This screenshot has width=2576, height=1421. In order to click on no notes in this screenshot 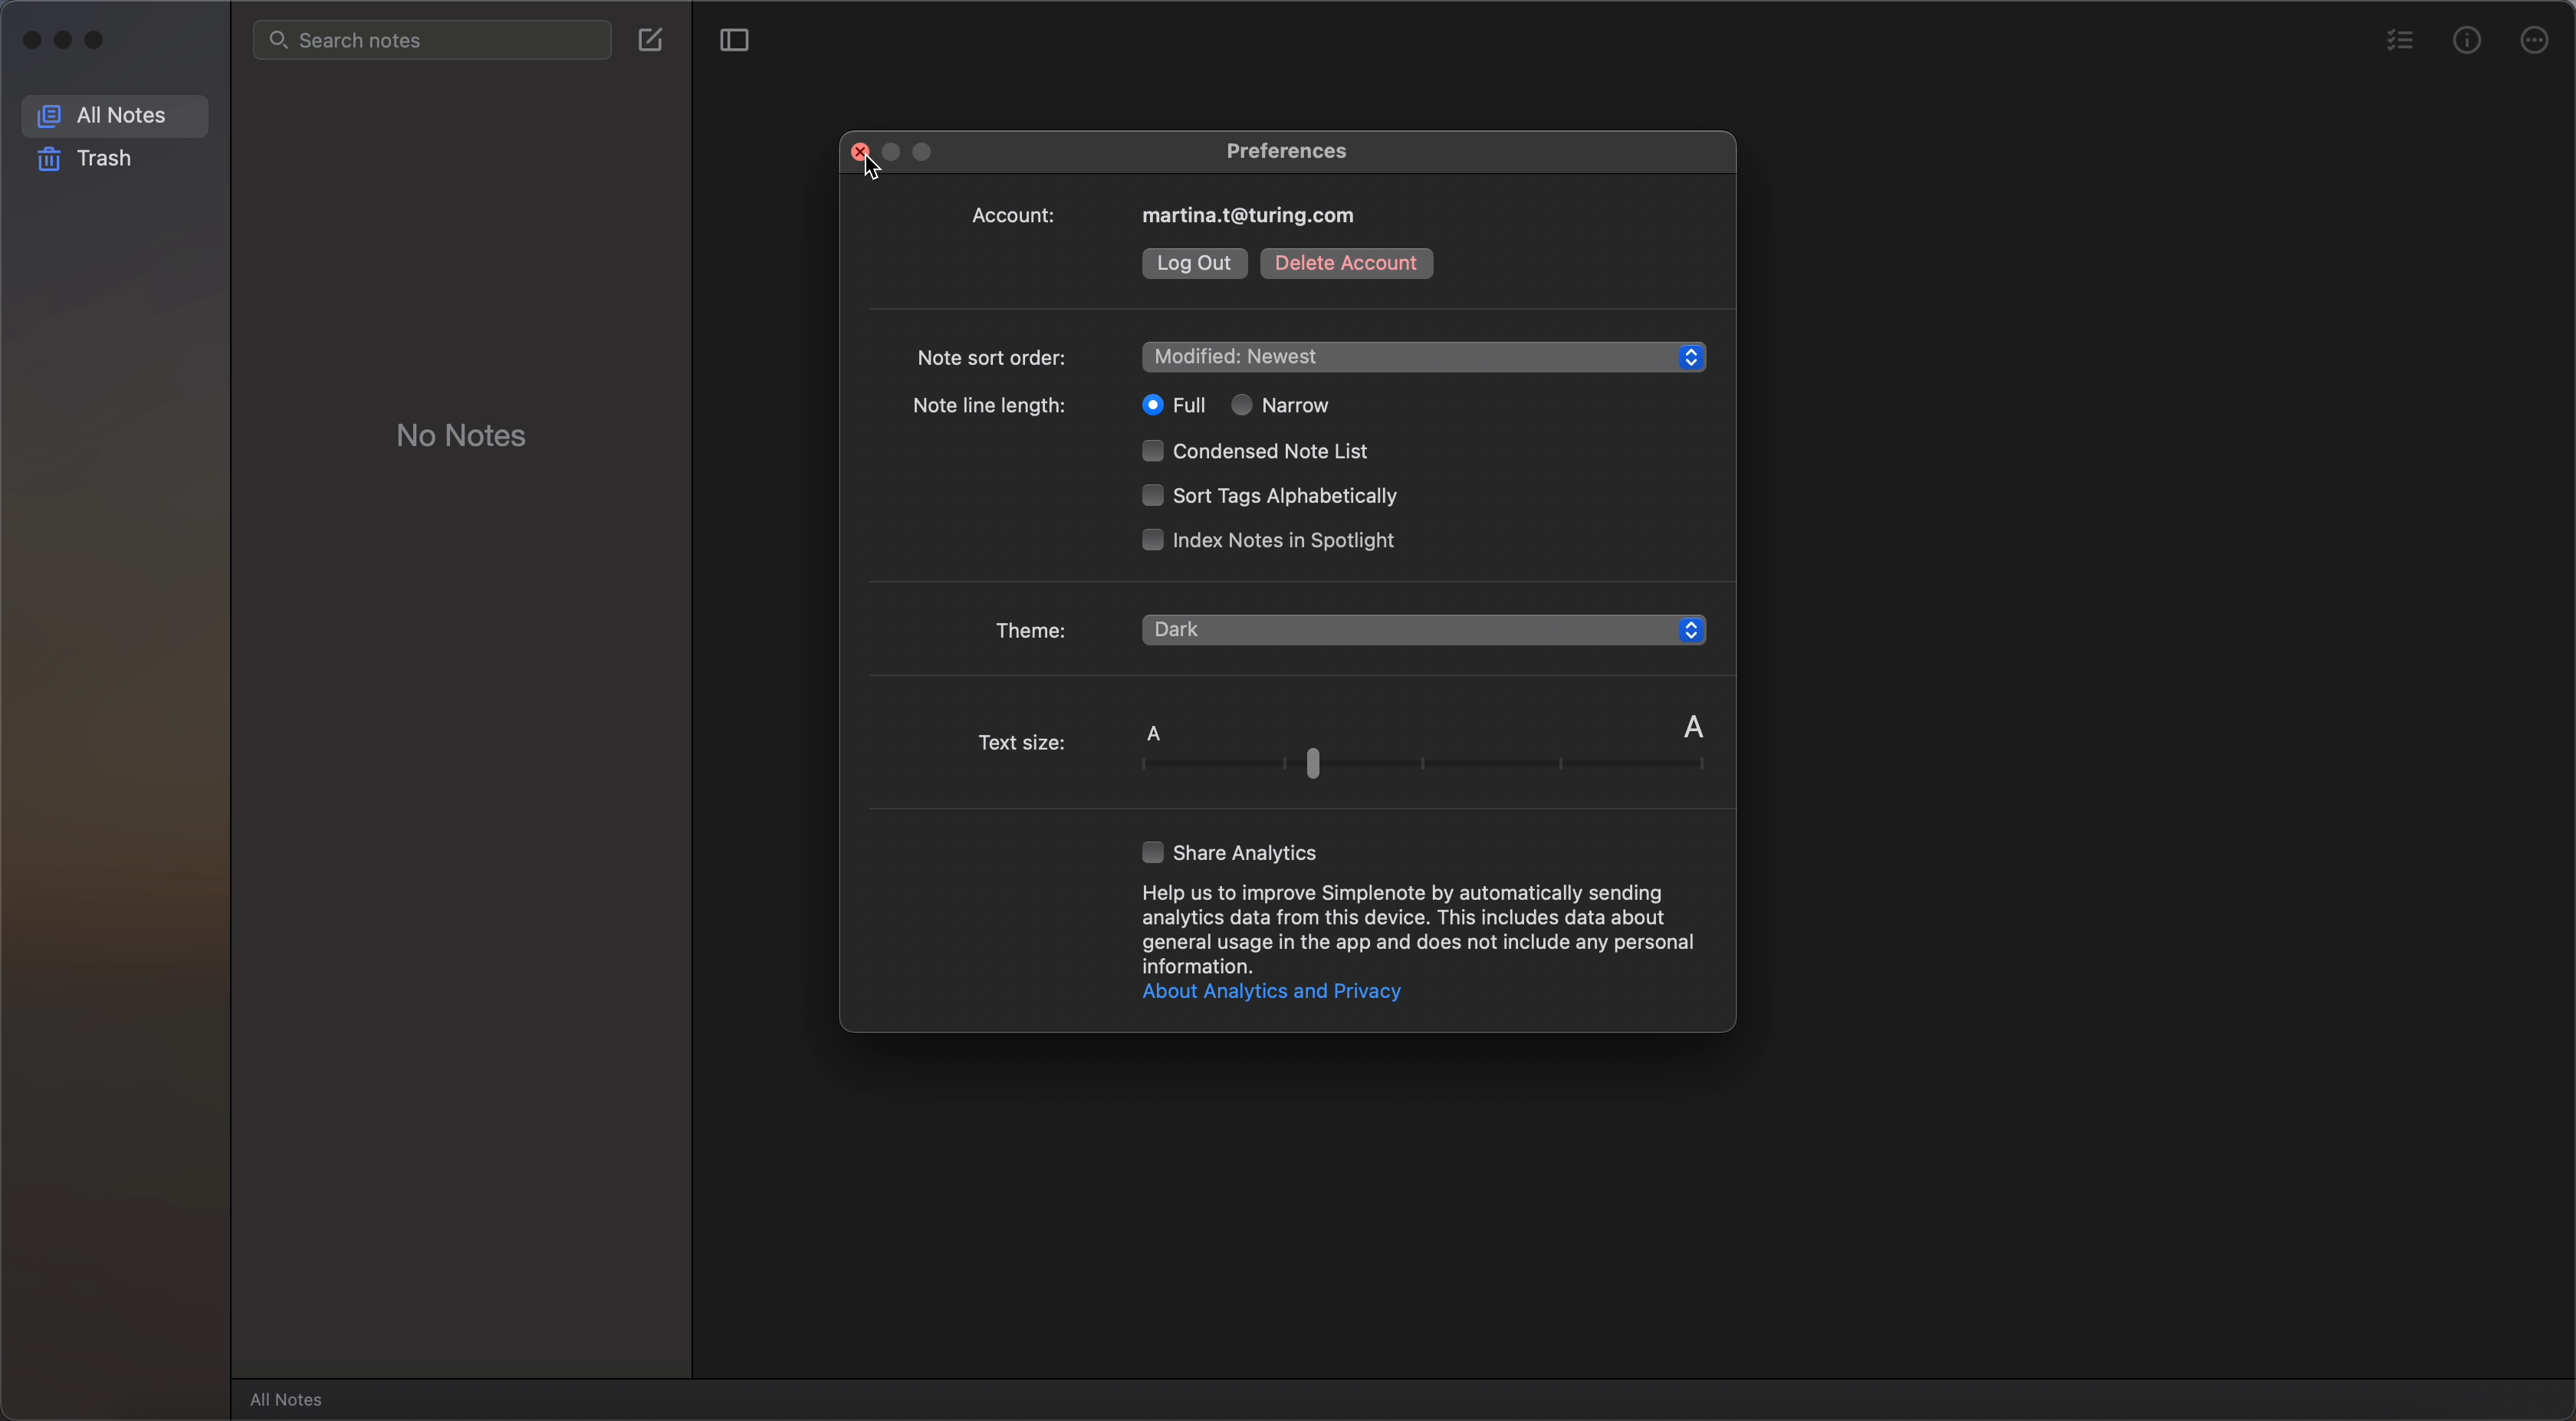, I will do `click(464, 432)`.